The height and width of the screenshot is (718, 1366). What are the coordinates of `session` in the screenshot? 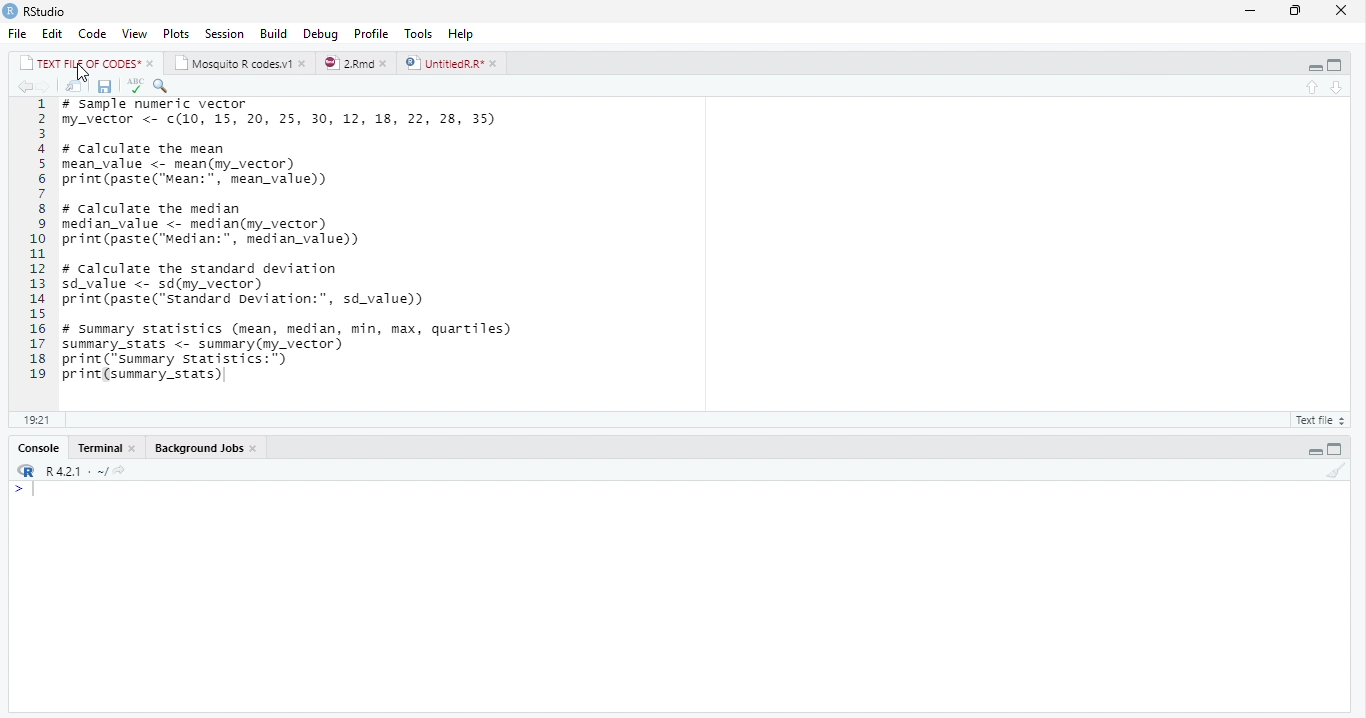 It's located at (224, 34).